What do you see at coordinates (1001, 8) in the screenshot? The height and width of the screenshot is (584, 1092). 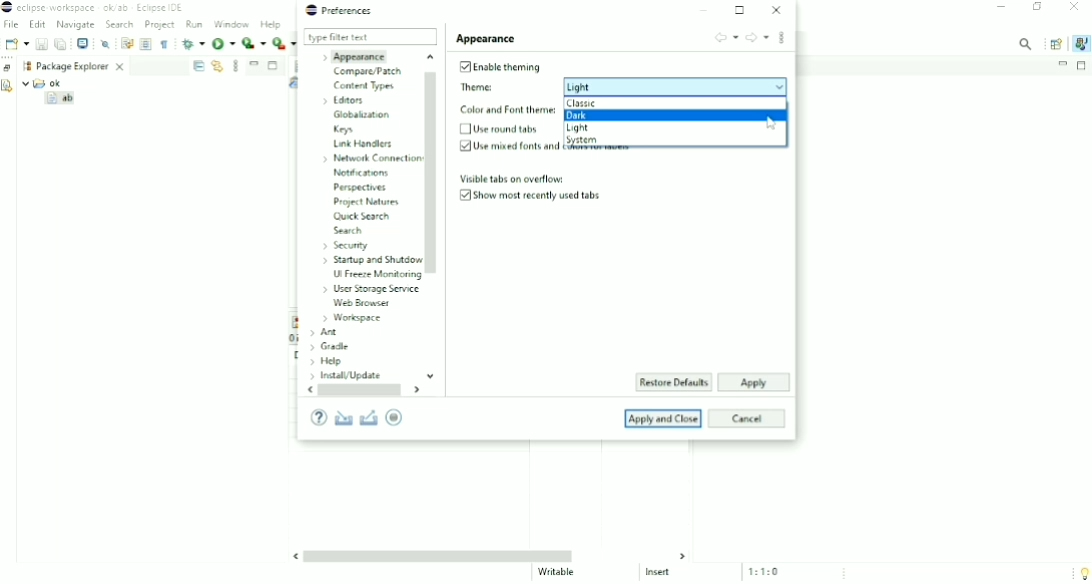 I see `Minimize` at bounding box center [1001, 8].